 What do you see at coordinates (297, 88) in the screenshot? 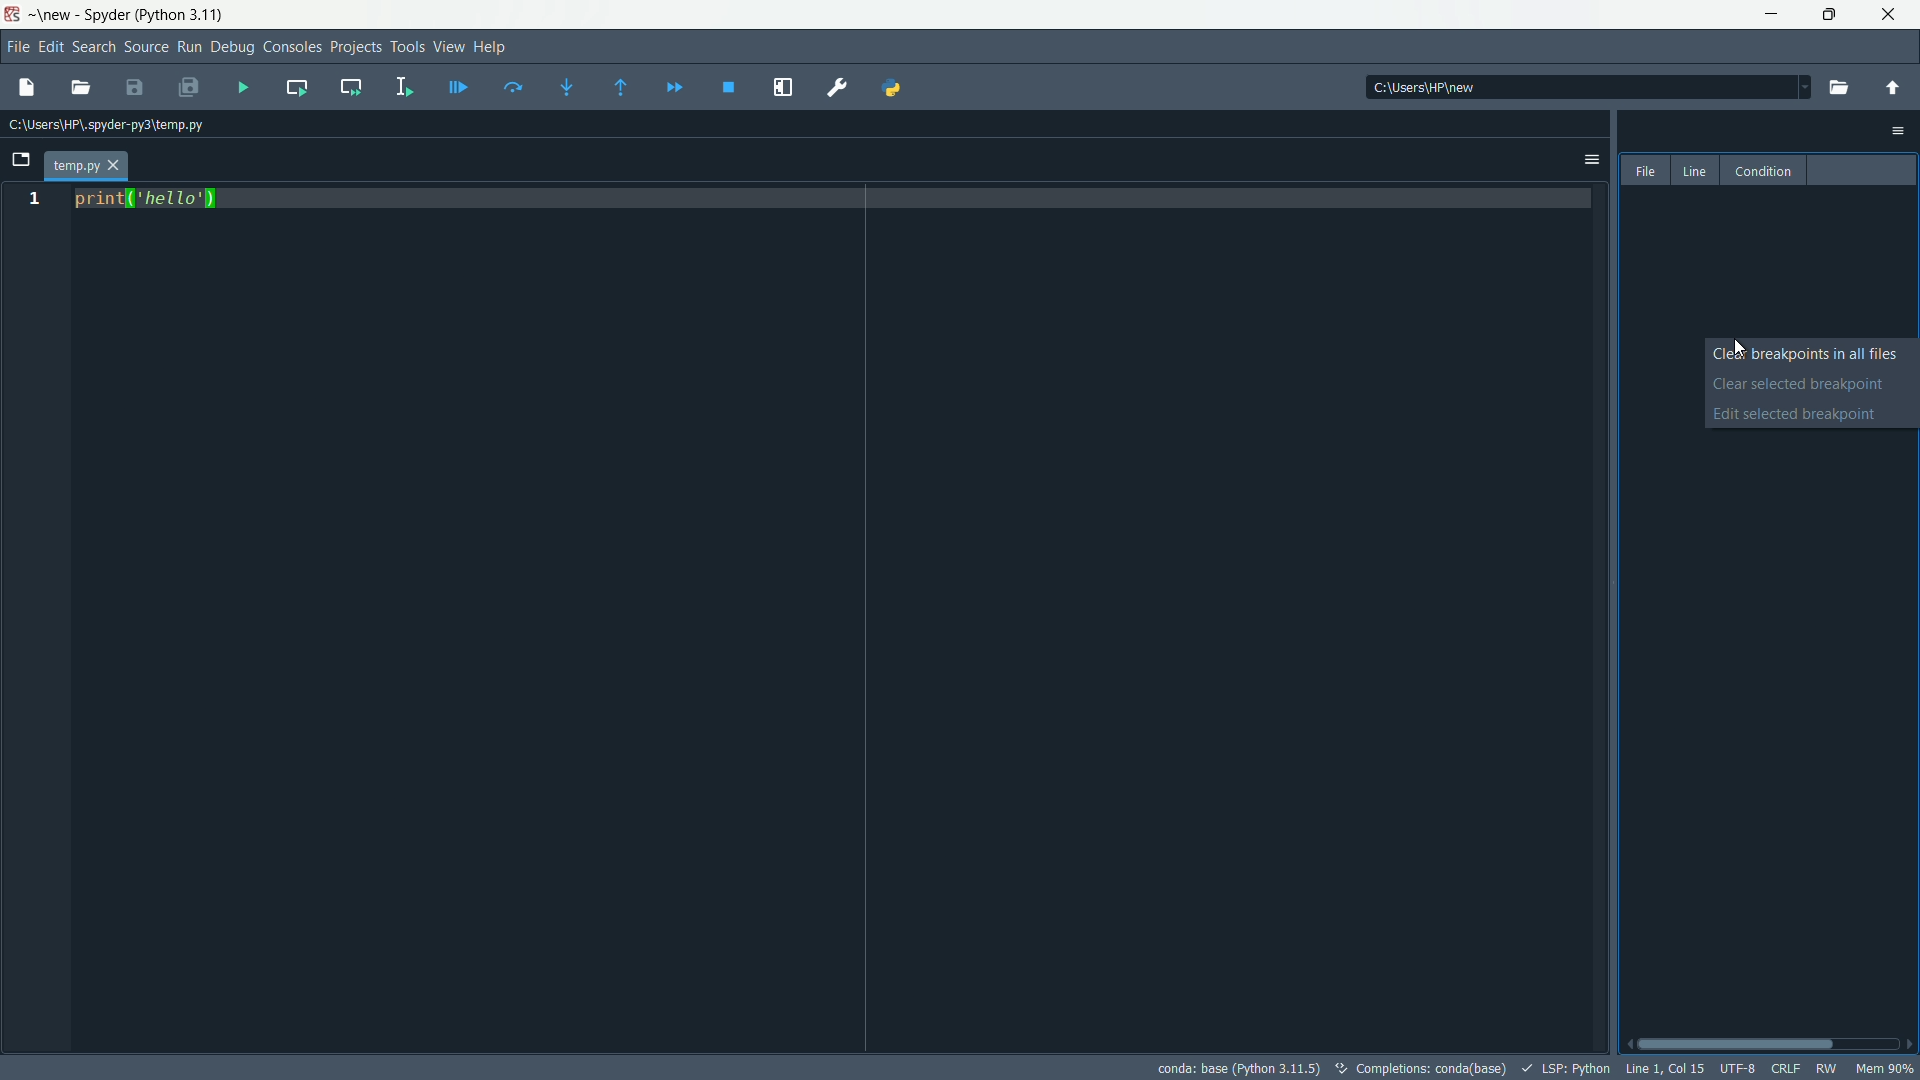
I see `run current cell` at bounding box center [297, 88].